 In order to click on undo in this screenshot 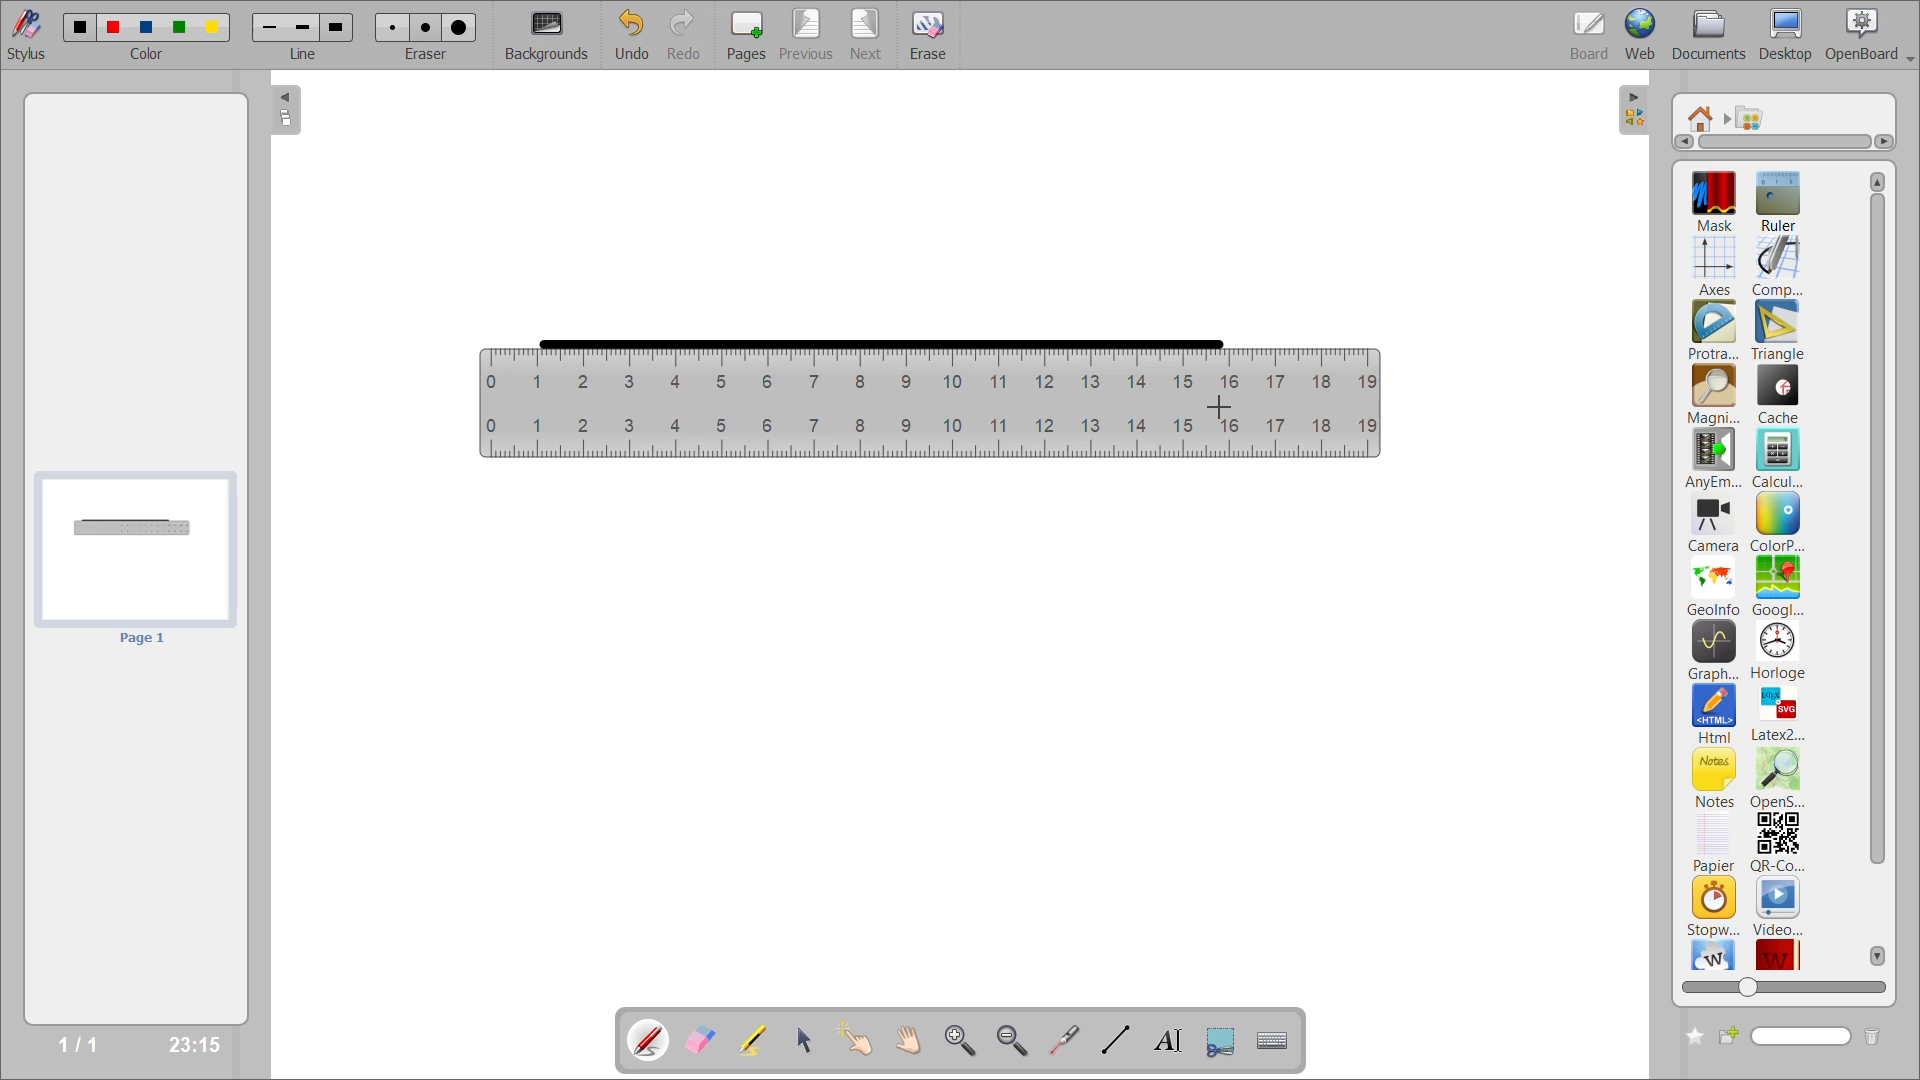, I will do `click(634, 33)`.